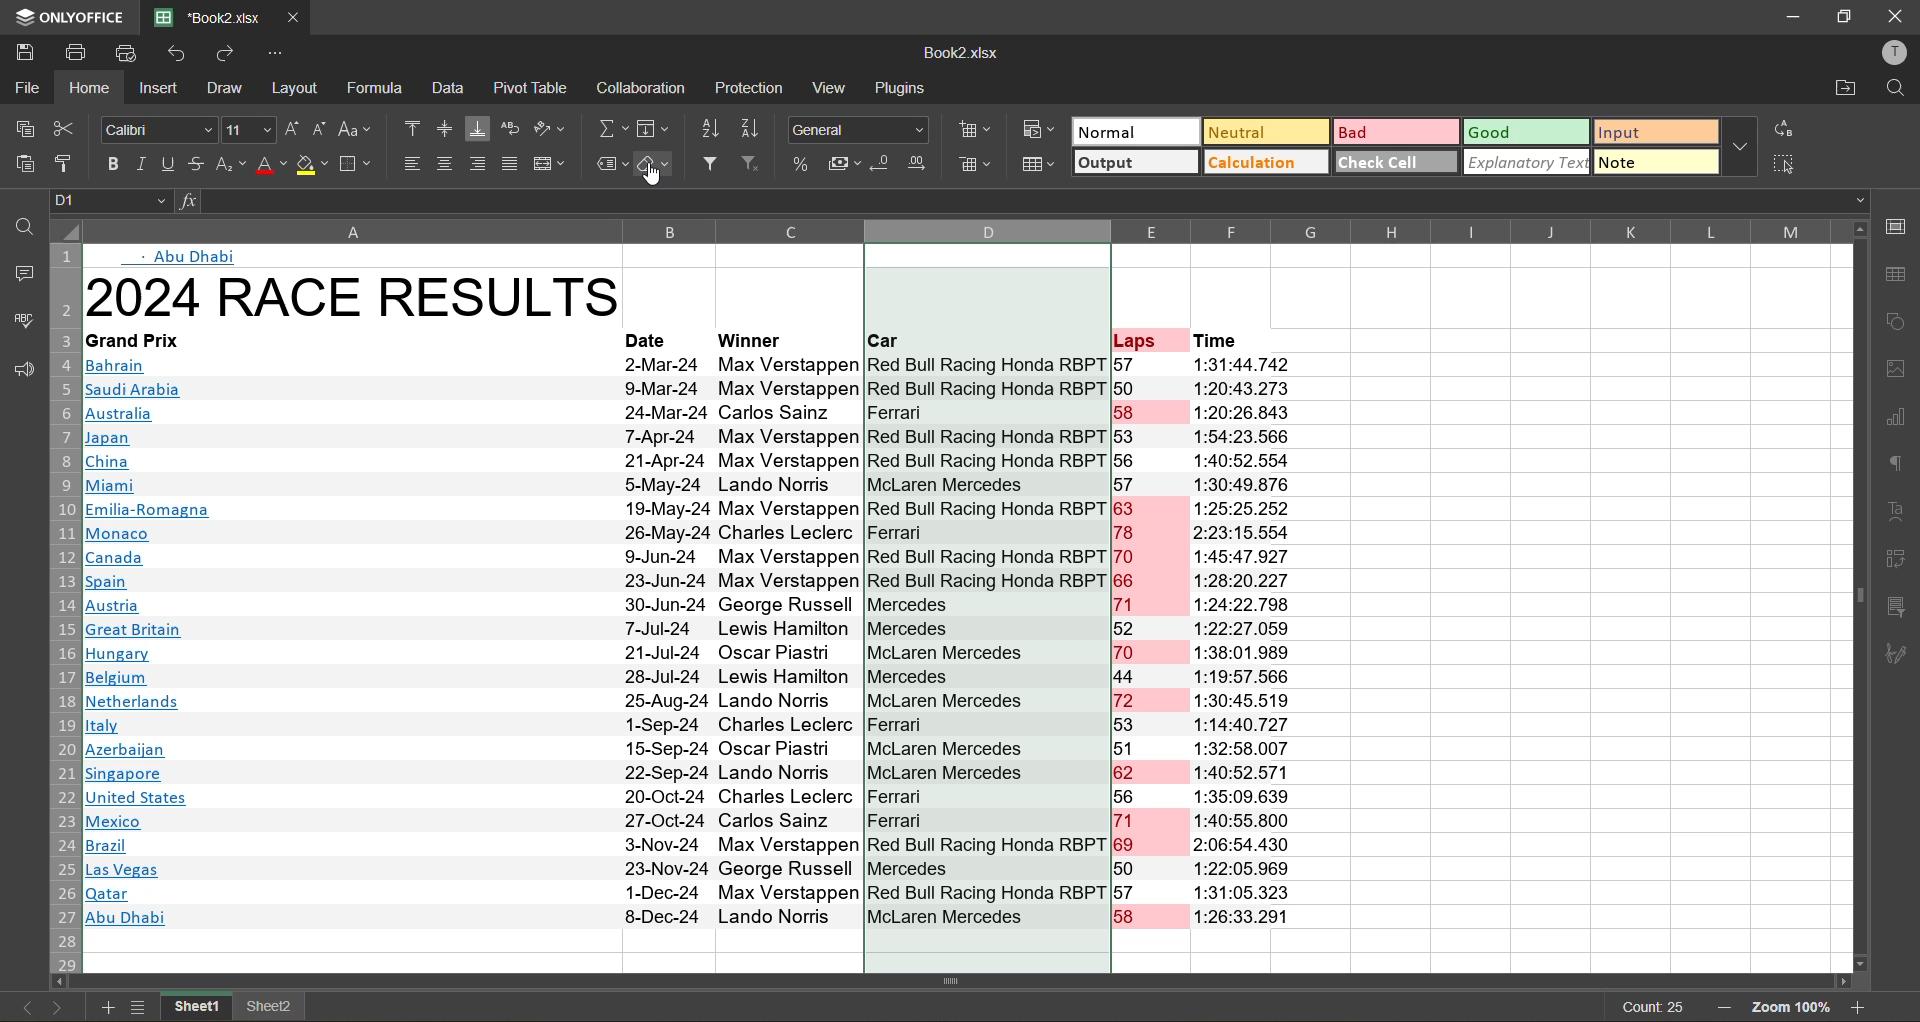 The width and height of the screenshot is (1920, 1022). What do you see at coordinates (1901, 655) in the screenshot?
I see `signature` at bounding box center [1901, 655].